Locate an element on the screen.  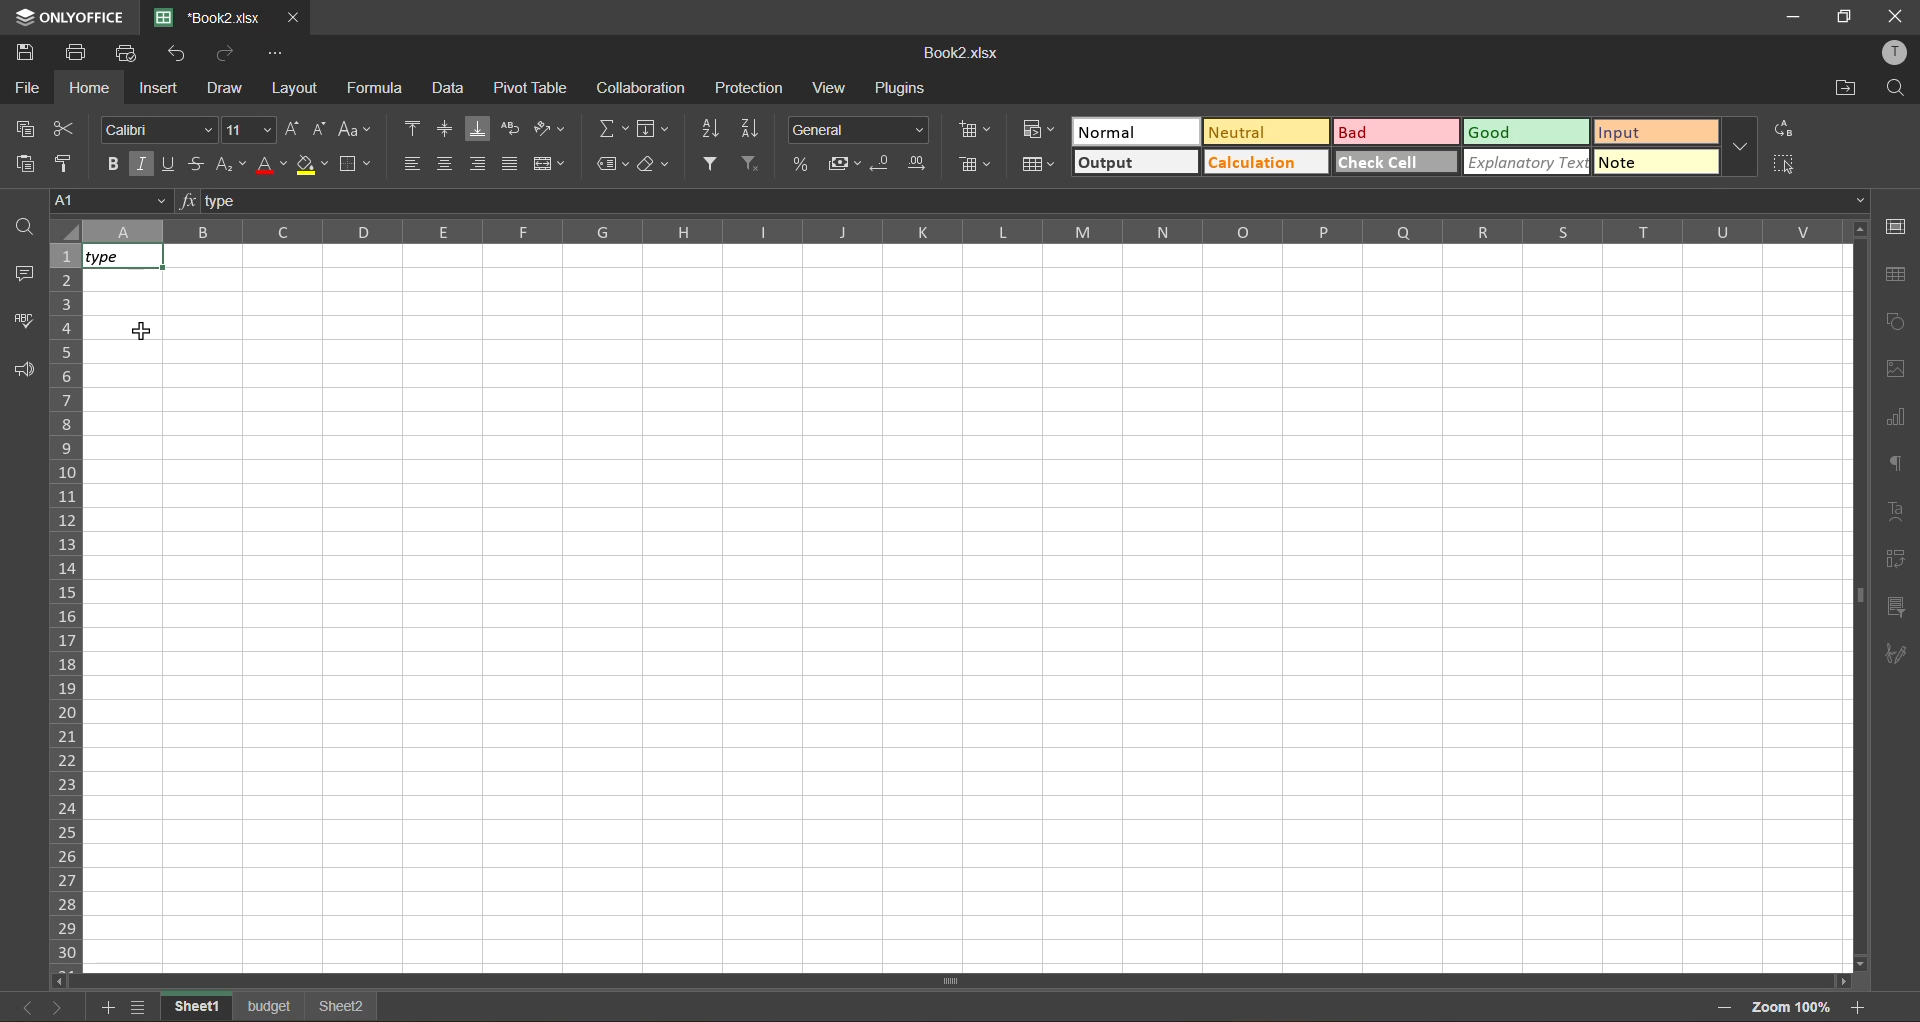
align middle is located at coordinates (445, 129).